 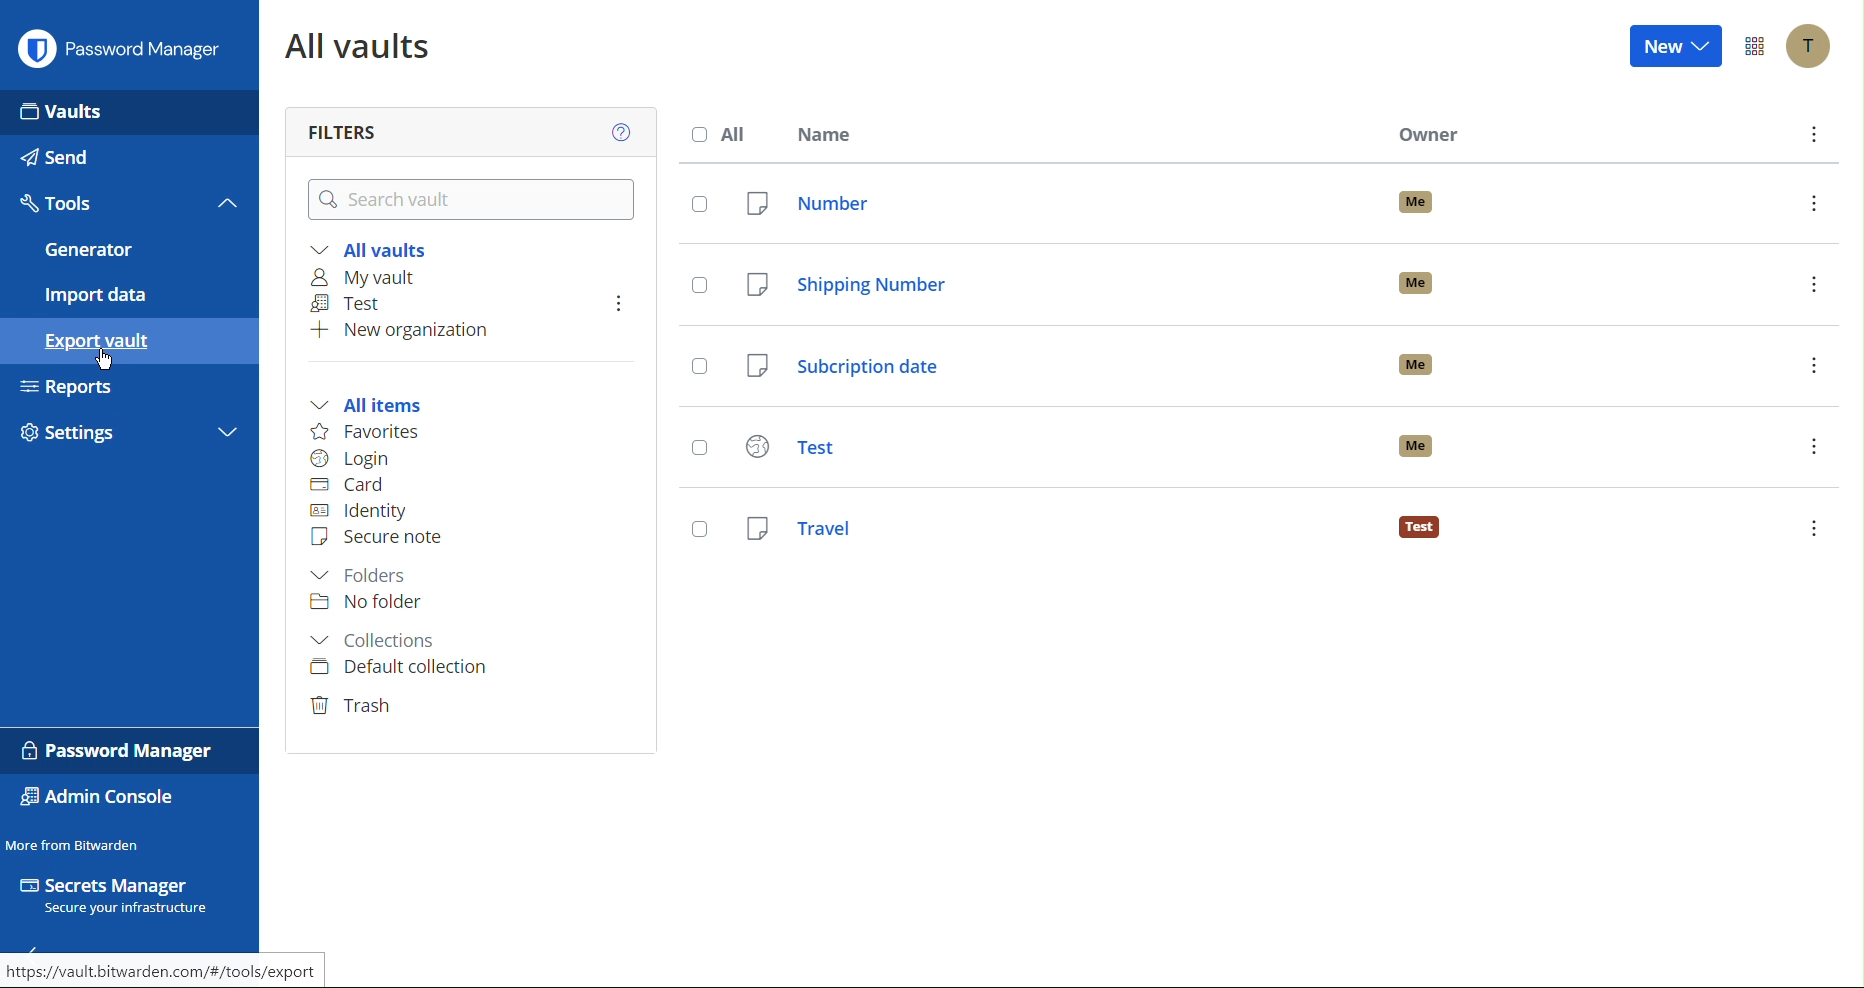 I want to click on Tools, so click(x=129, y=207).